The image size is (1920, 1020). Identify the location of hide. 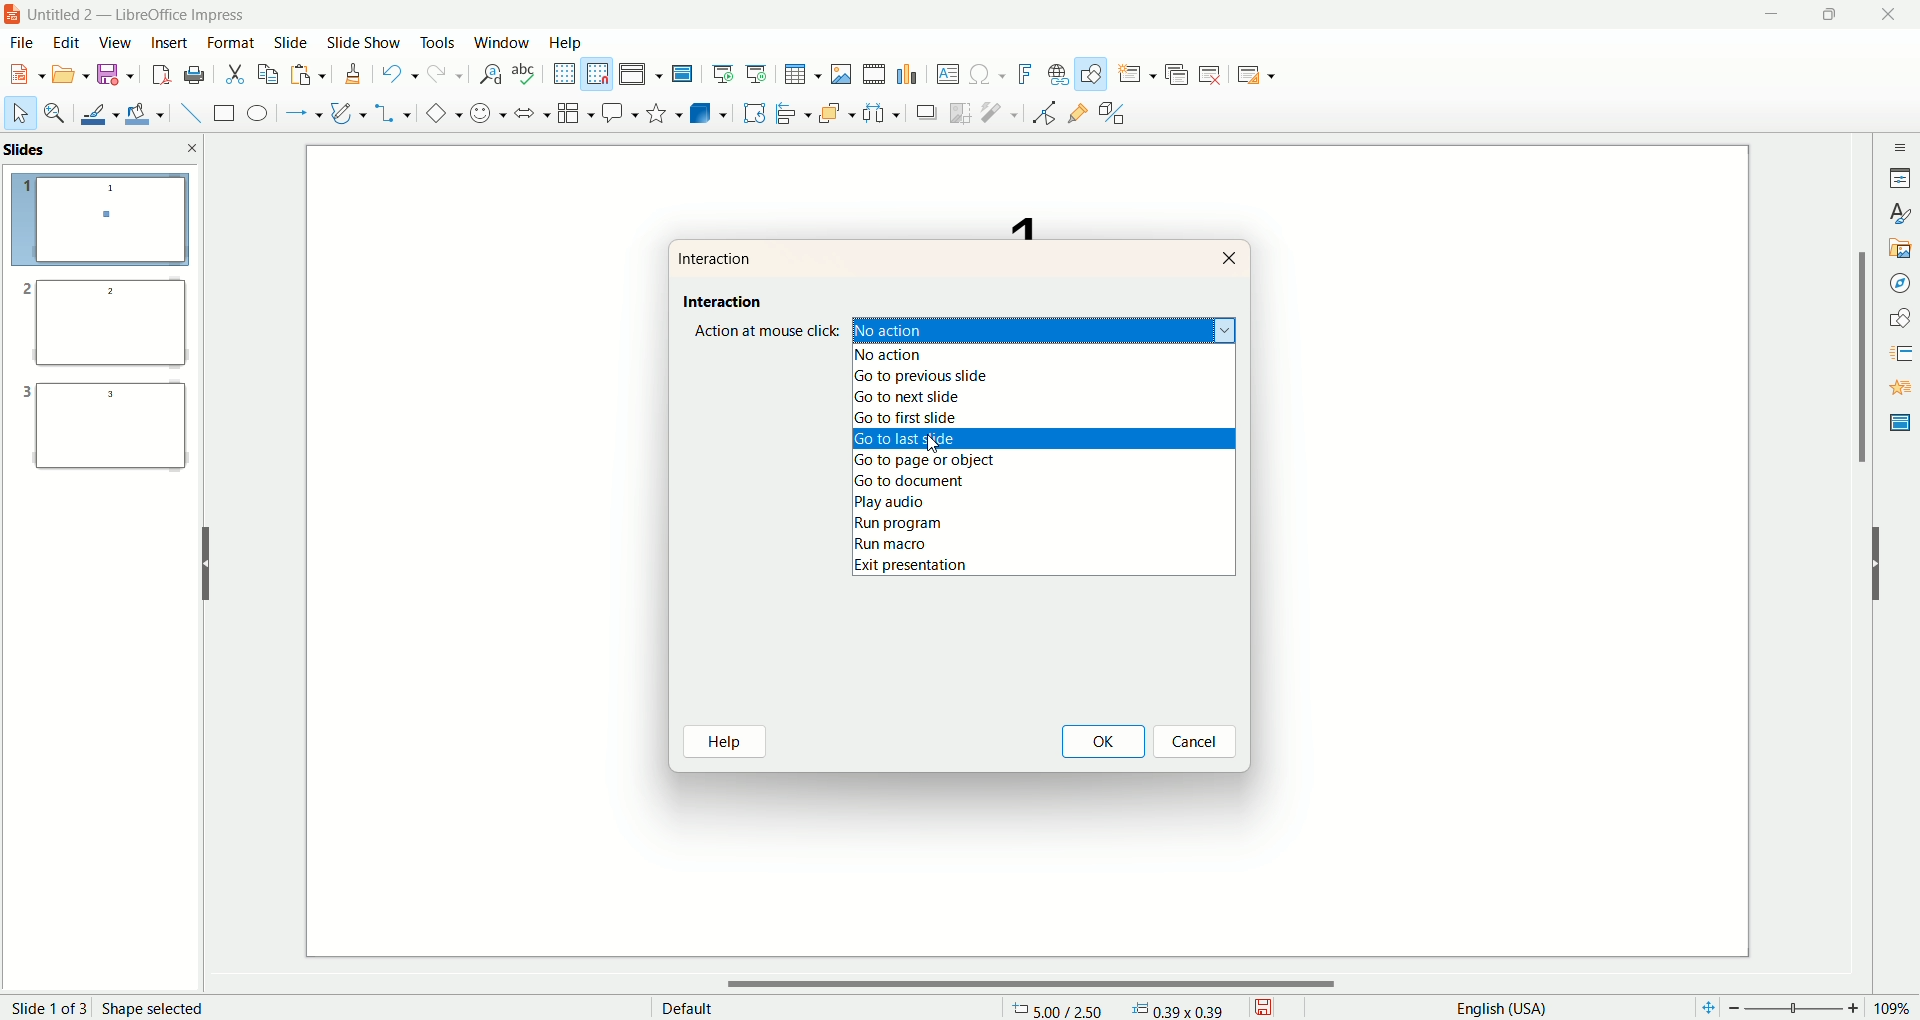
(205, 560).